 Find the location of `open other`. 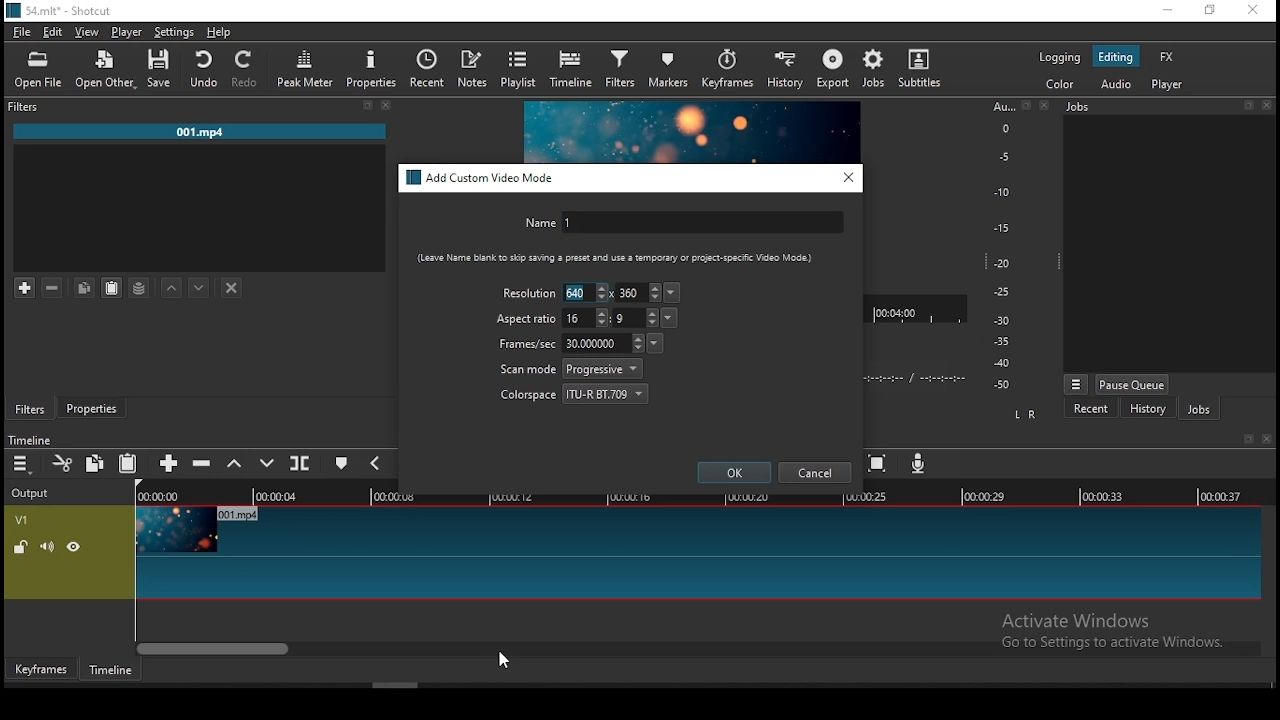

open other is located at coordinates (107, 71).